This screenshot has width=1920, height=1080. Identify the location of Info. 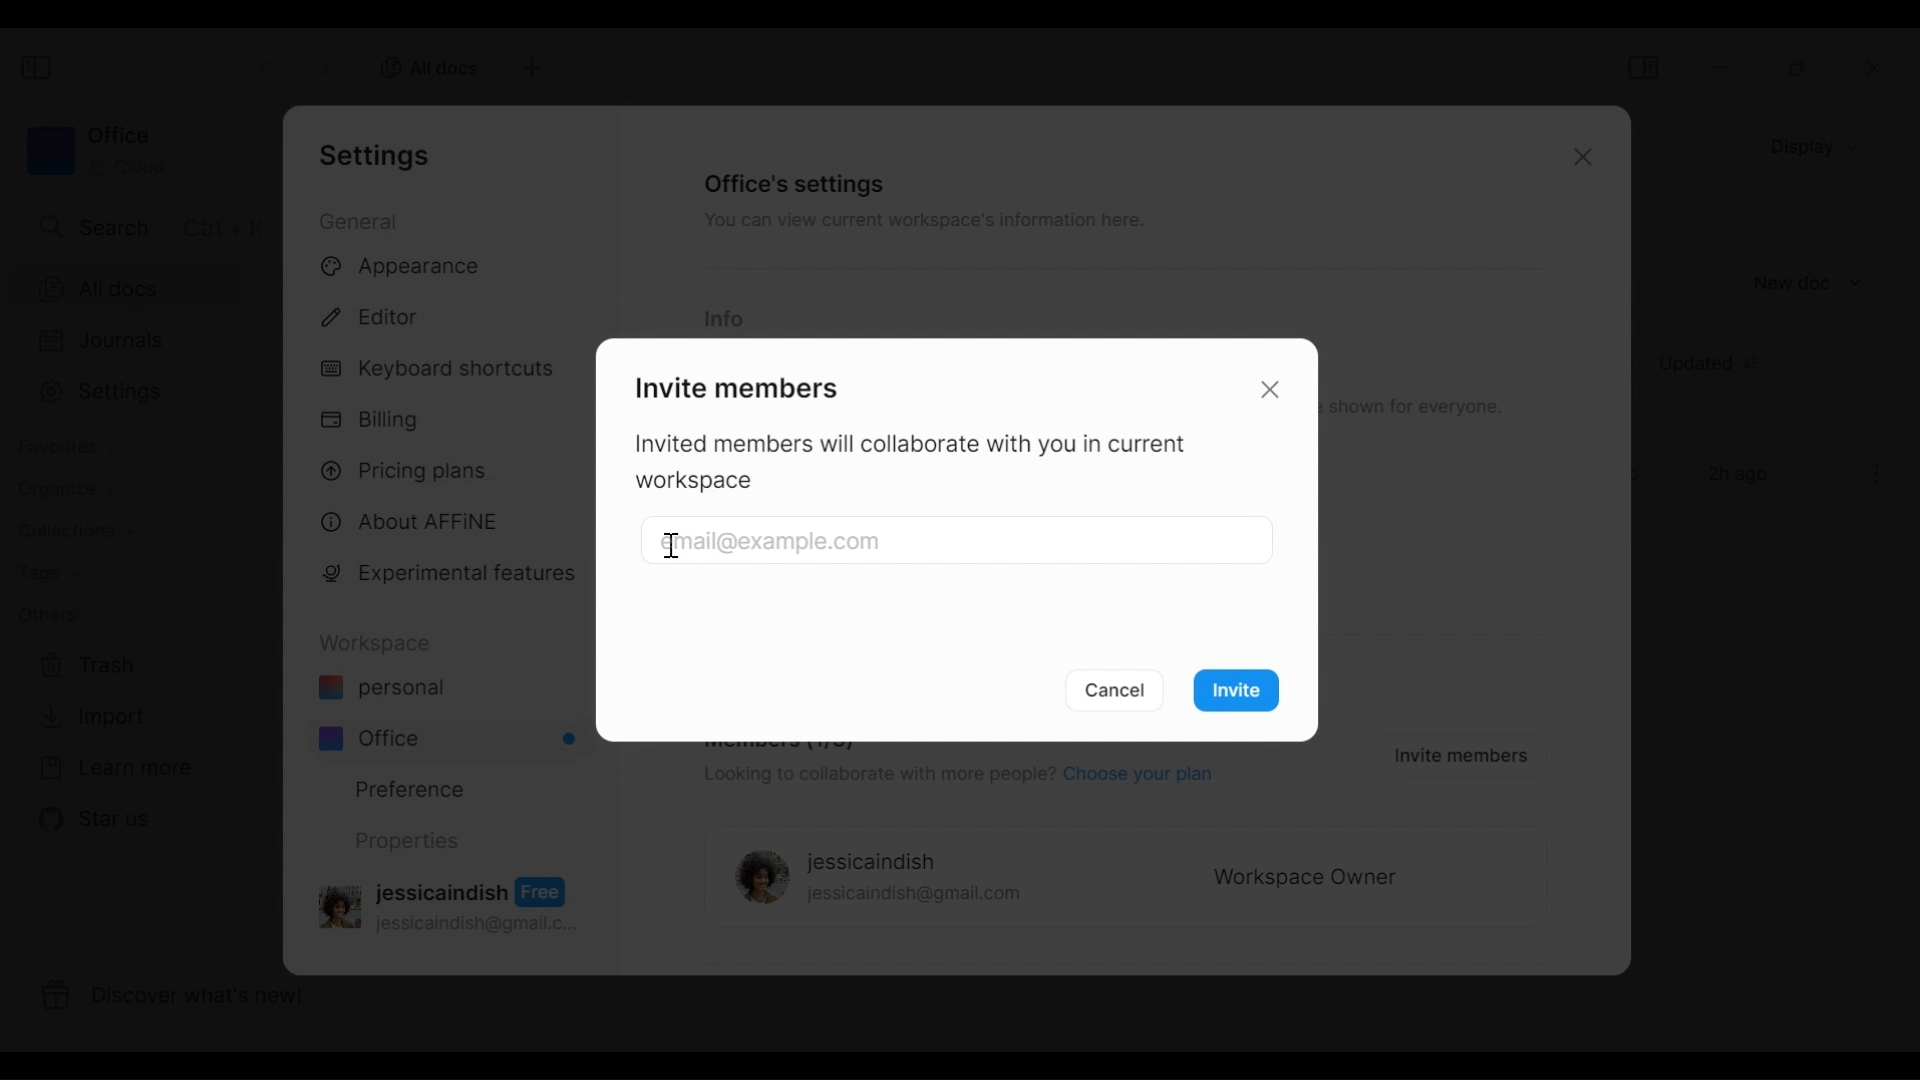
(723, 320).